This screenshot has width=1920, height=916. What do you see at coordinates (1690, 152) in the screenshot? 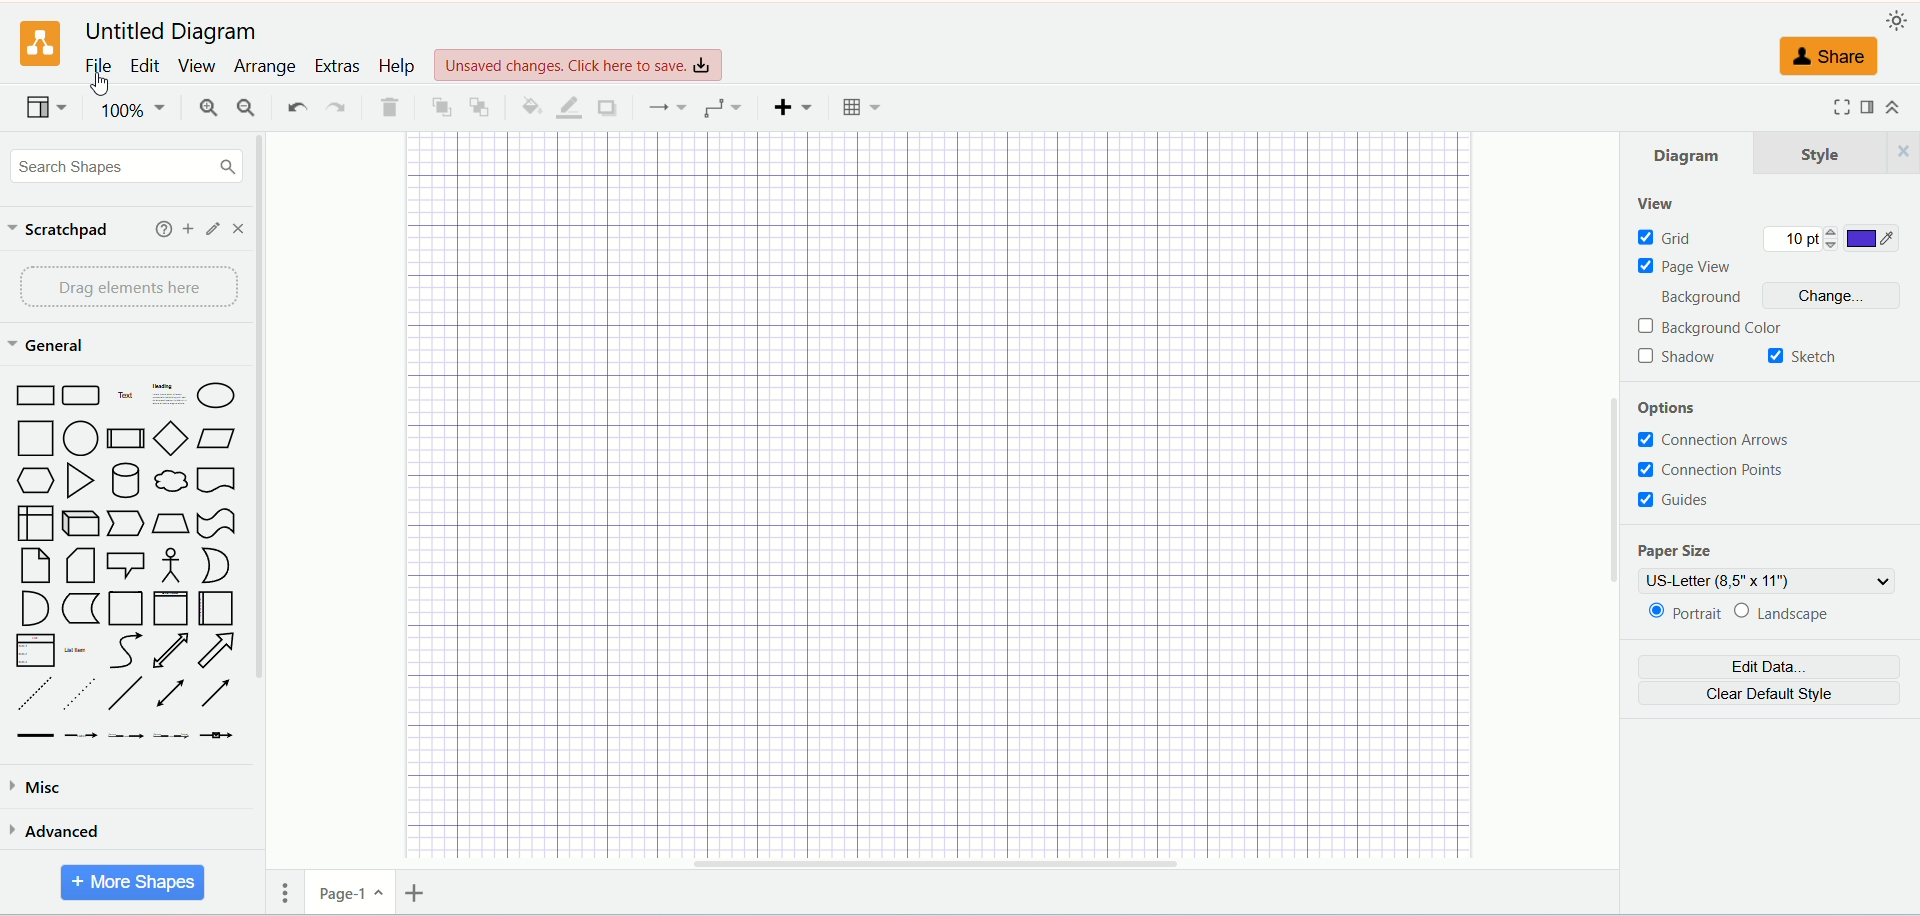
I see `diagram` at bounding box center [1690, 152].